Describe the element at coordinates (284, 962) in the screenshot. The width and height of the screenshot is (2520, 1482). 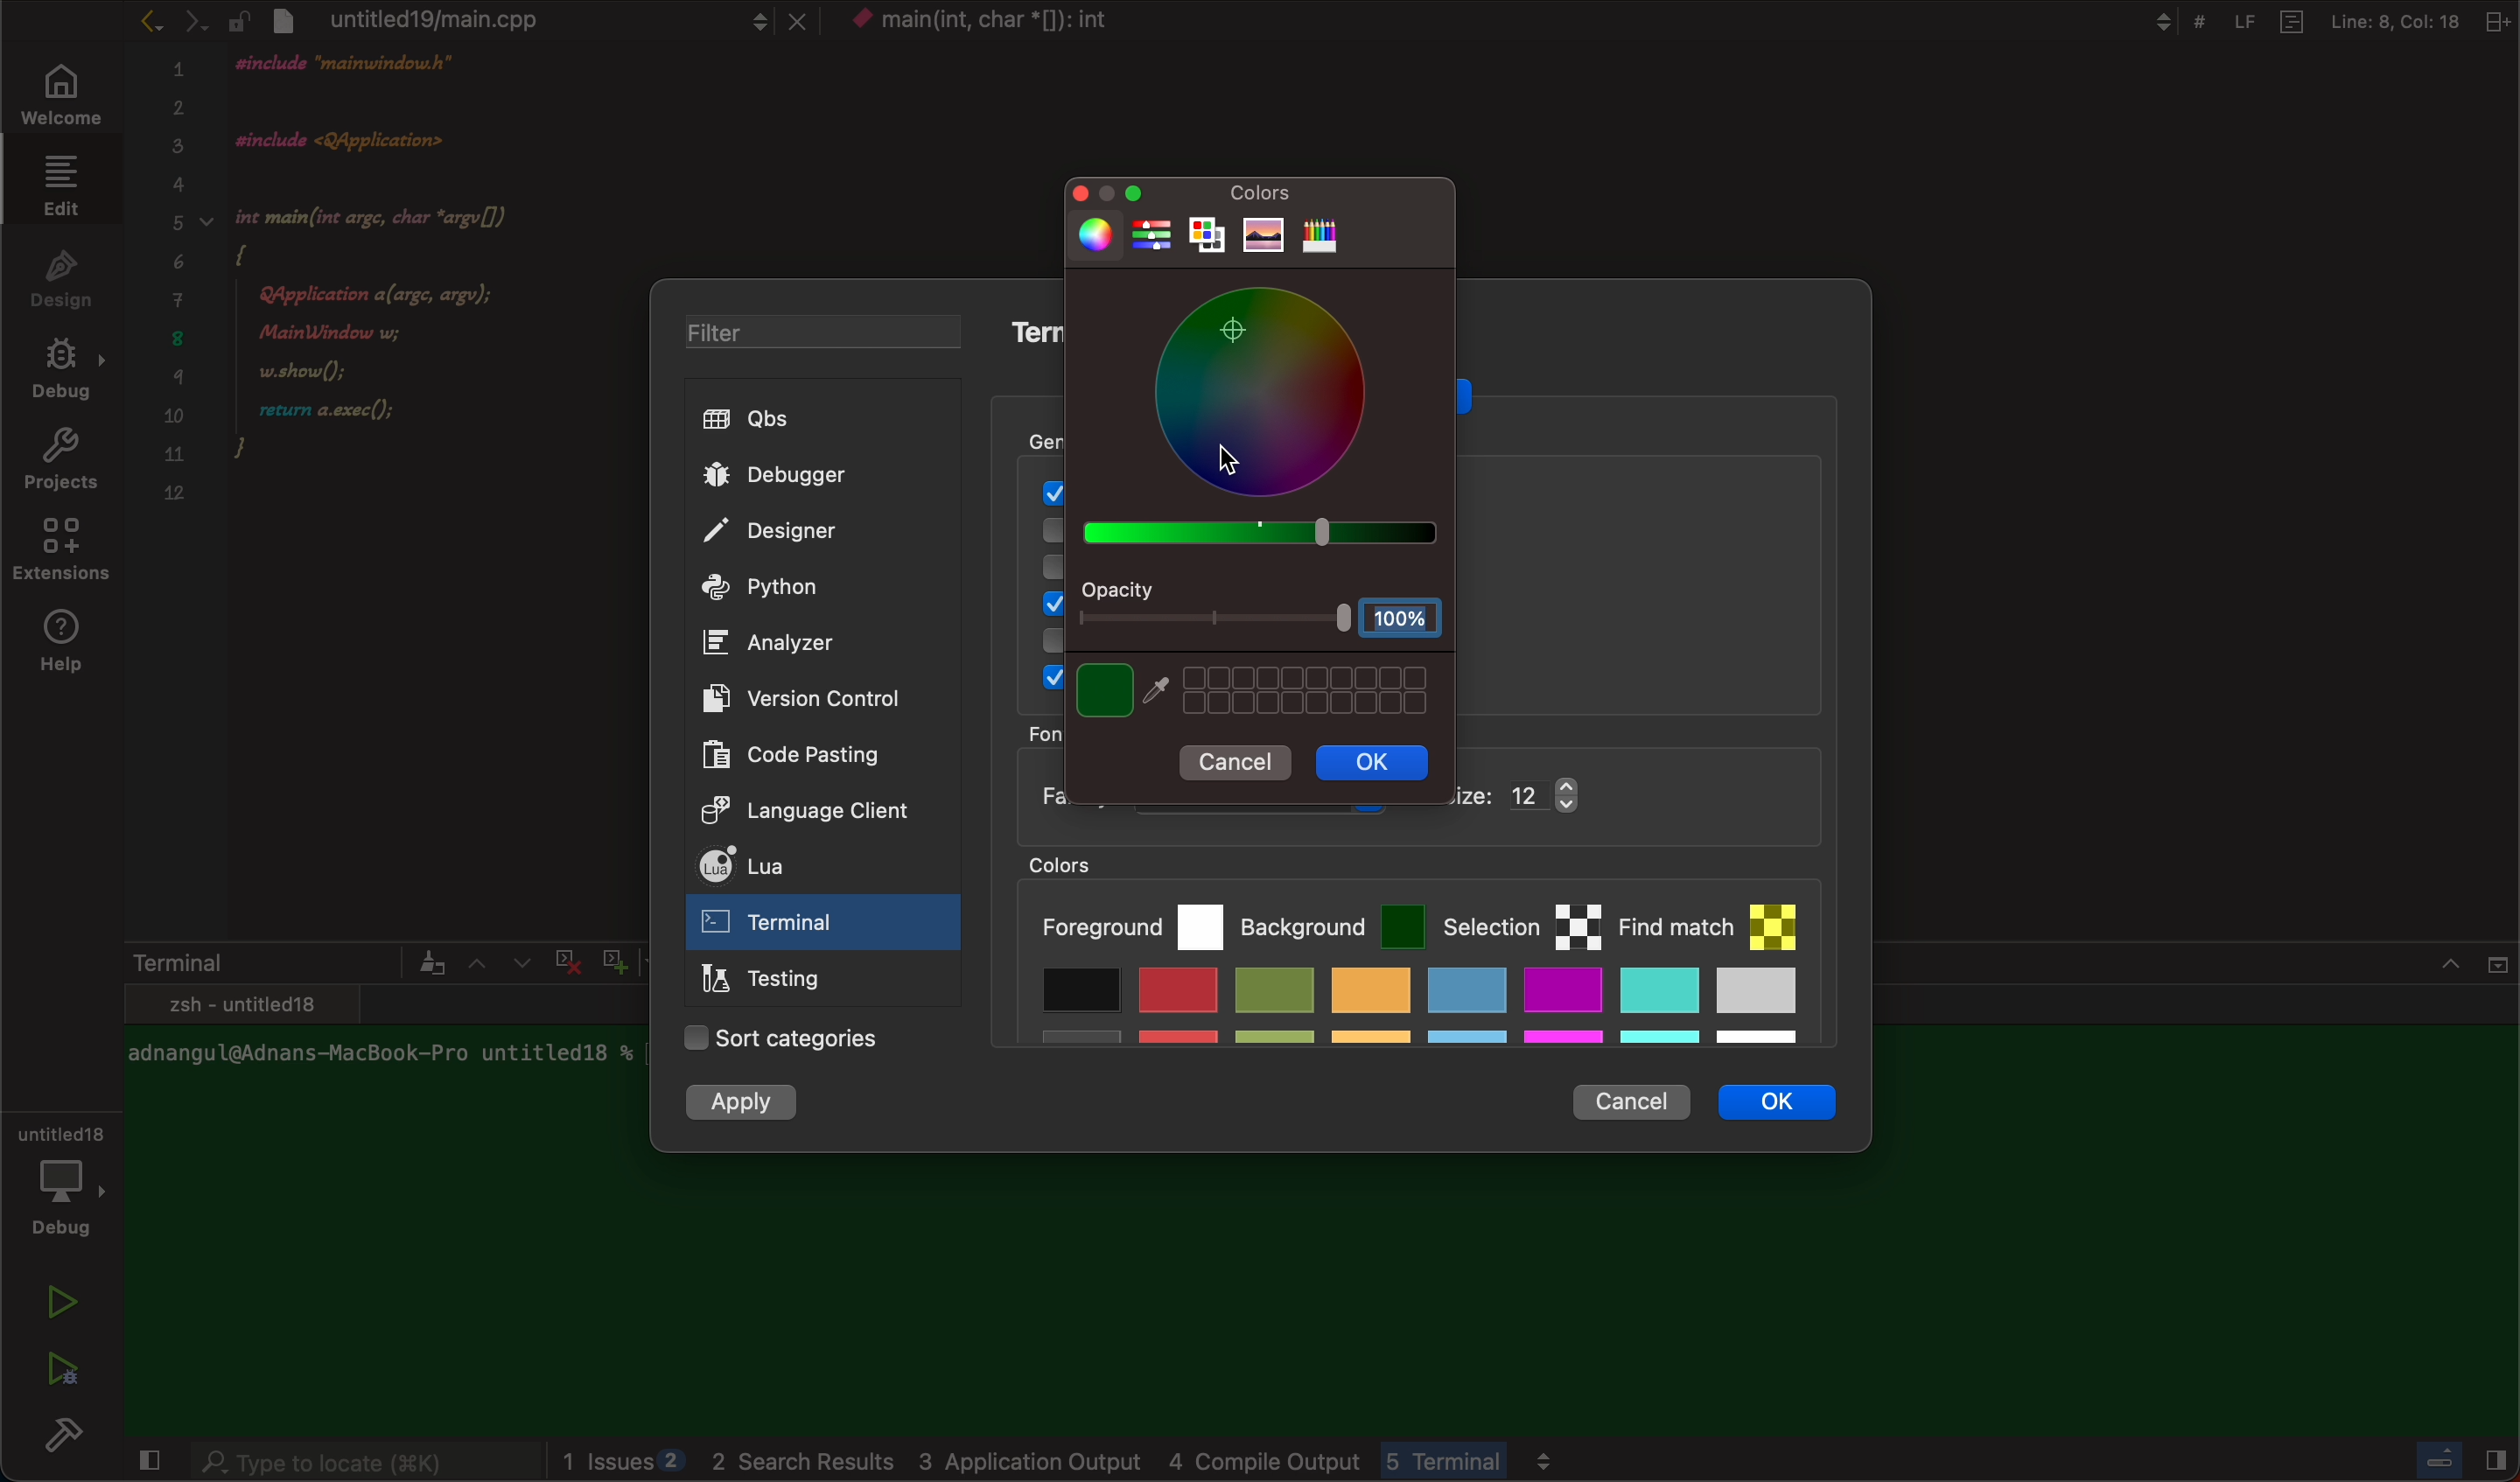
I see `terminal` at that location.